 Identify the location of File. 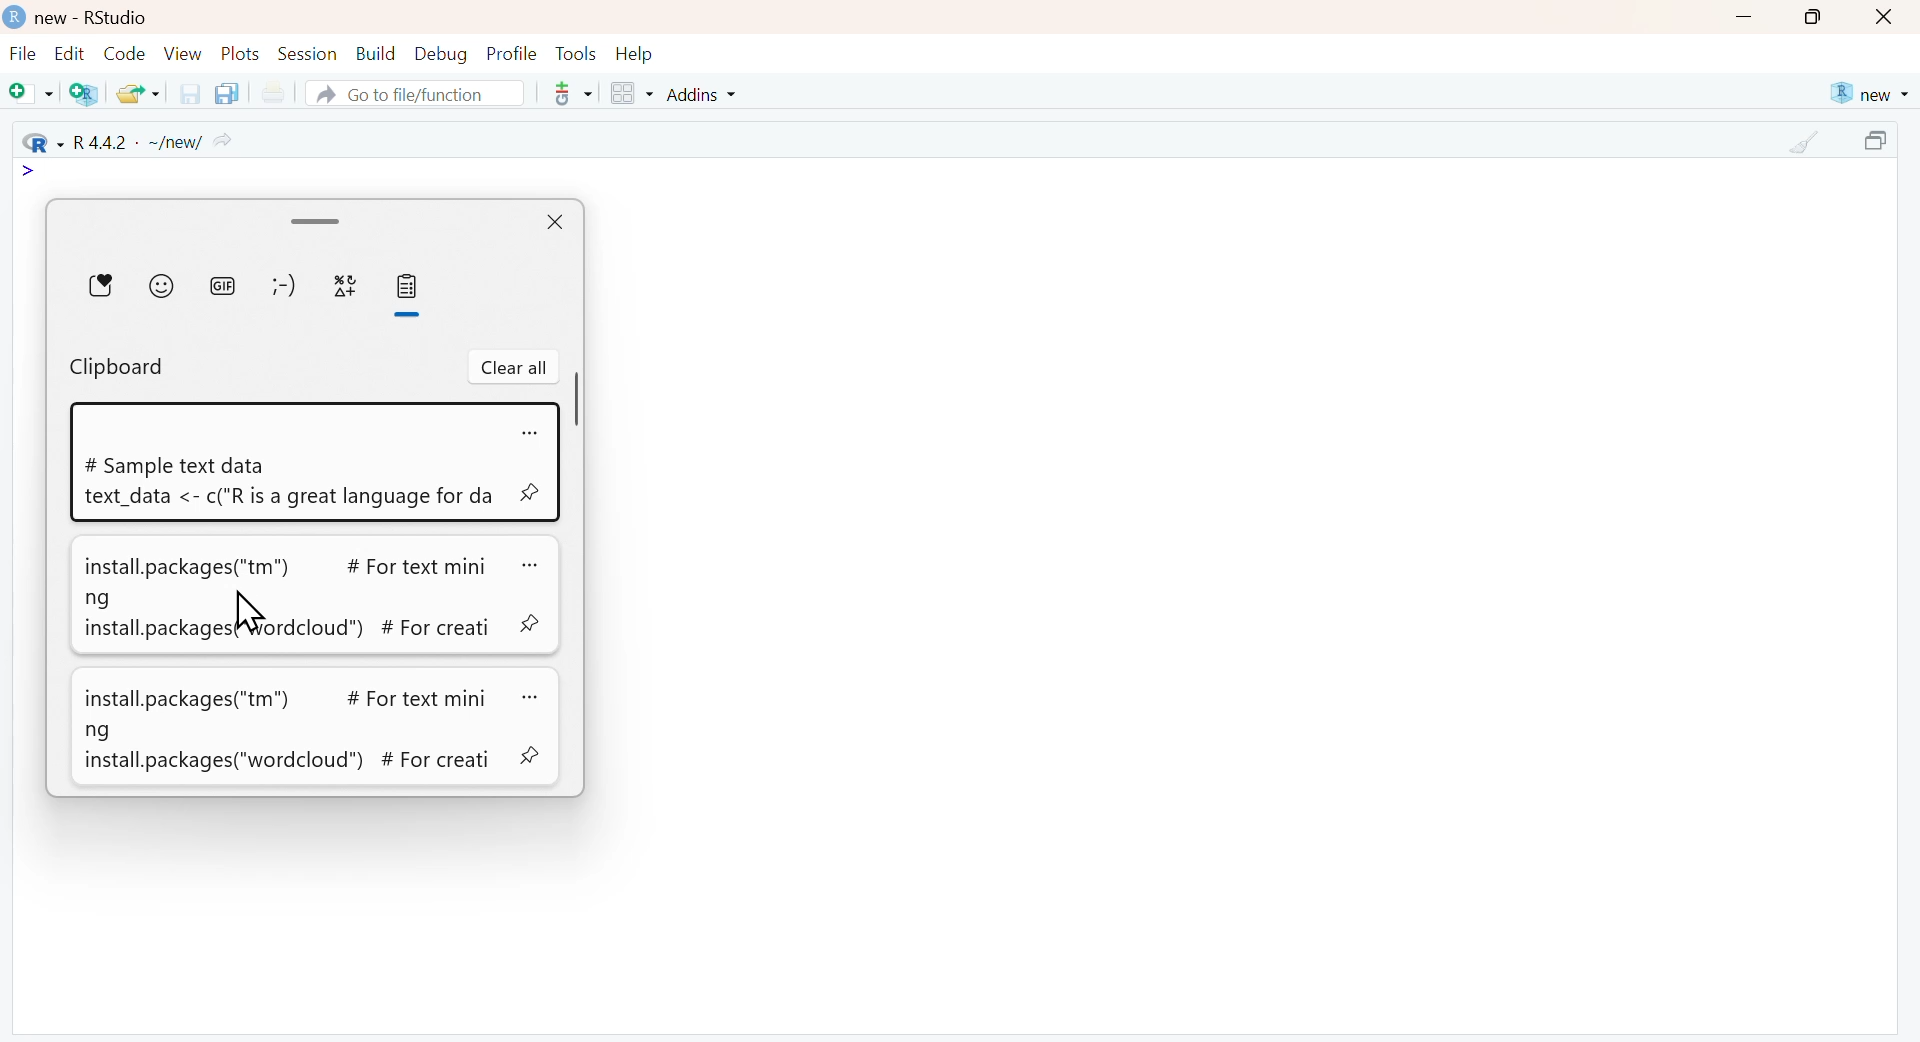
(23, 55).